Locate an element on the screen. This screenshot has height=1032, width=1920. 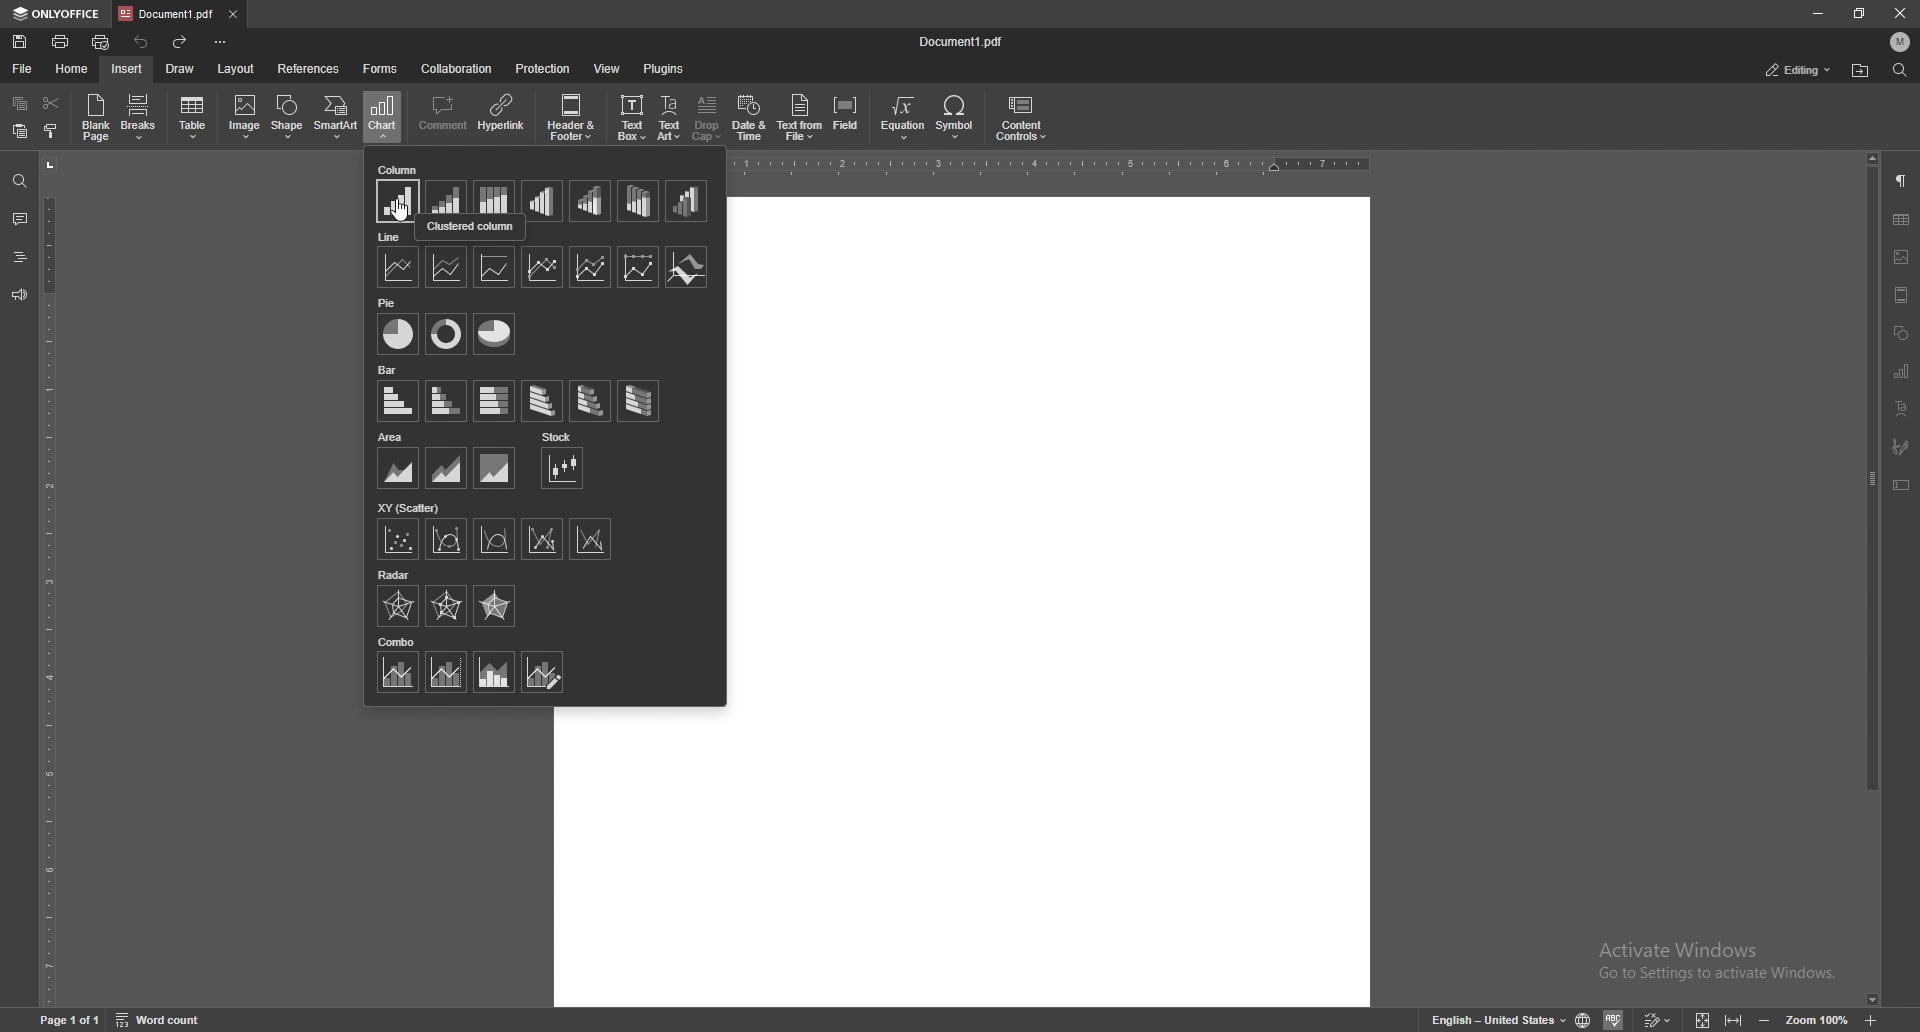
date and time is located at coordinates (574, 117).